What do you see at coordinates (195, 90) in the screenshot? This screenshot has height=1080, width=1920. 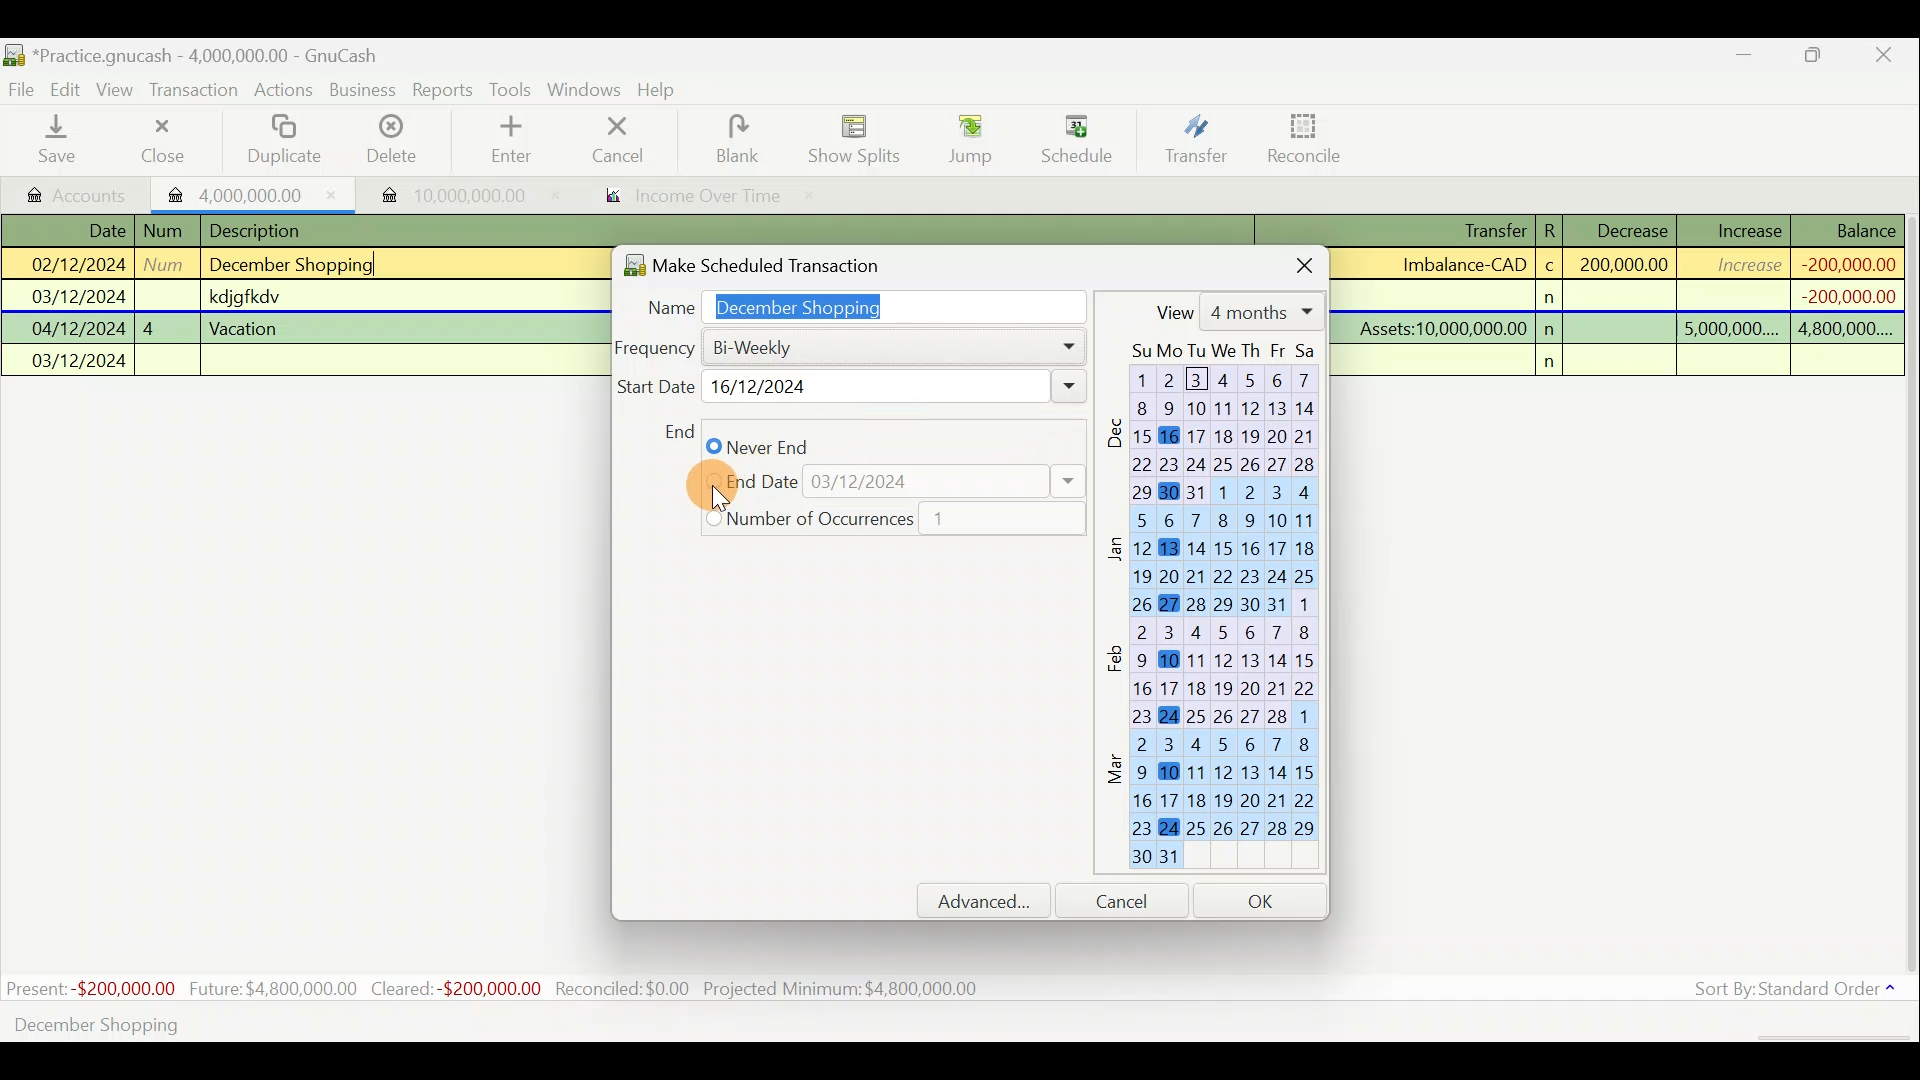 I see `Transaction` at bounding box center [195, 90].